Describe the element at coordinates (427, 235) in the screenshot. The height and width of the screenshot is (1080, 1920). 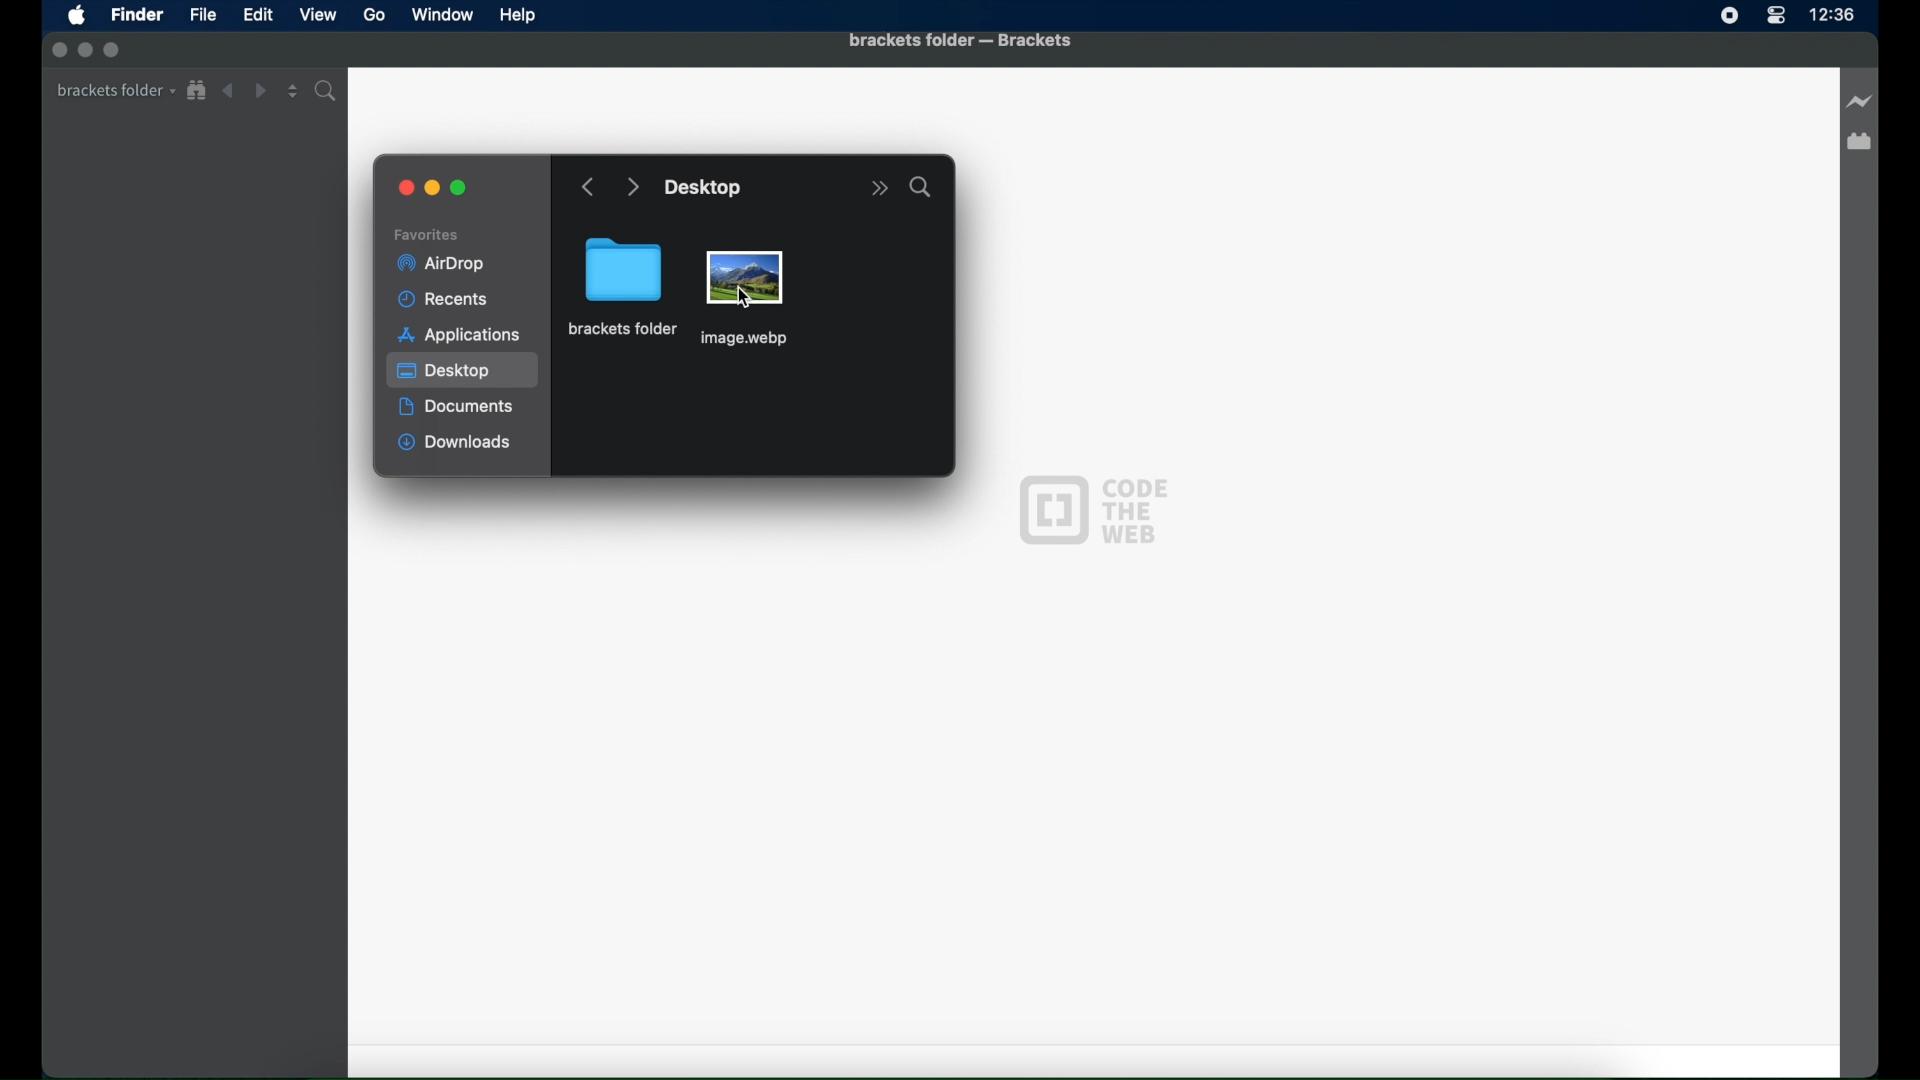
I see `favorites` at that location.